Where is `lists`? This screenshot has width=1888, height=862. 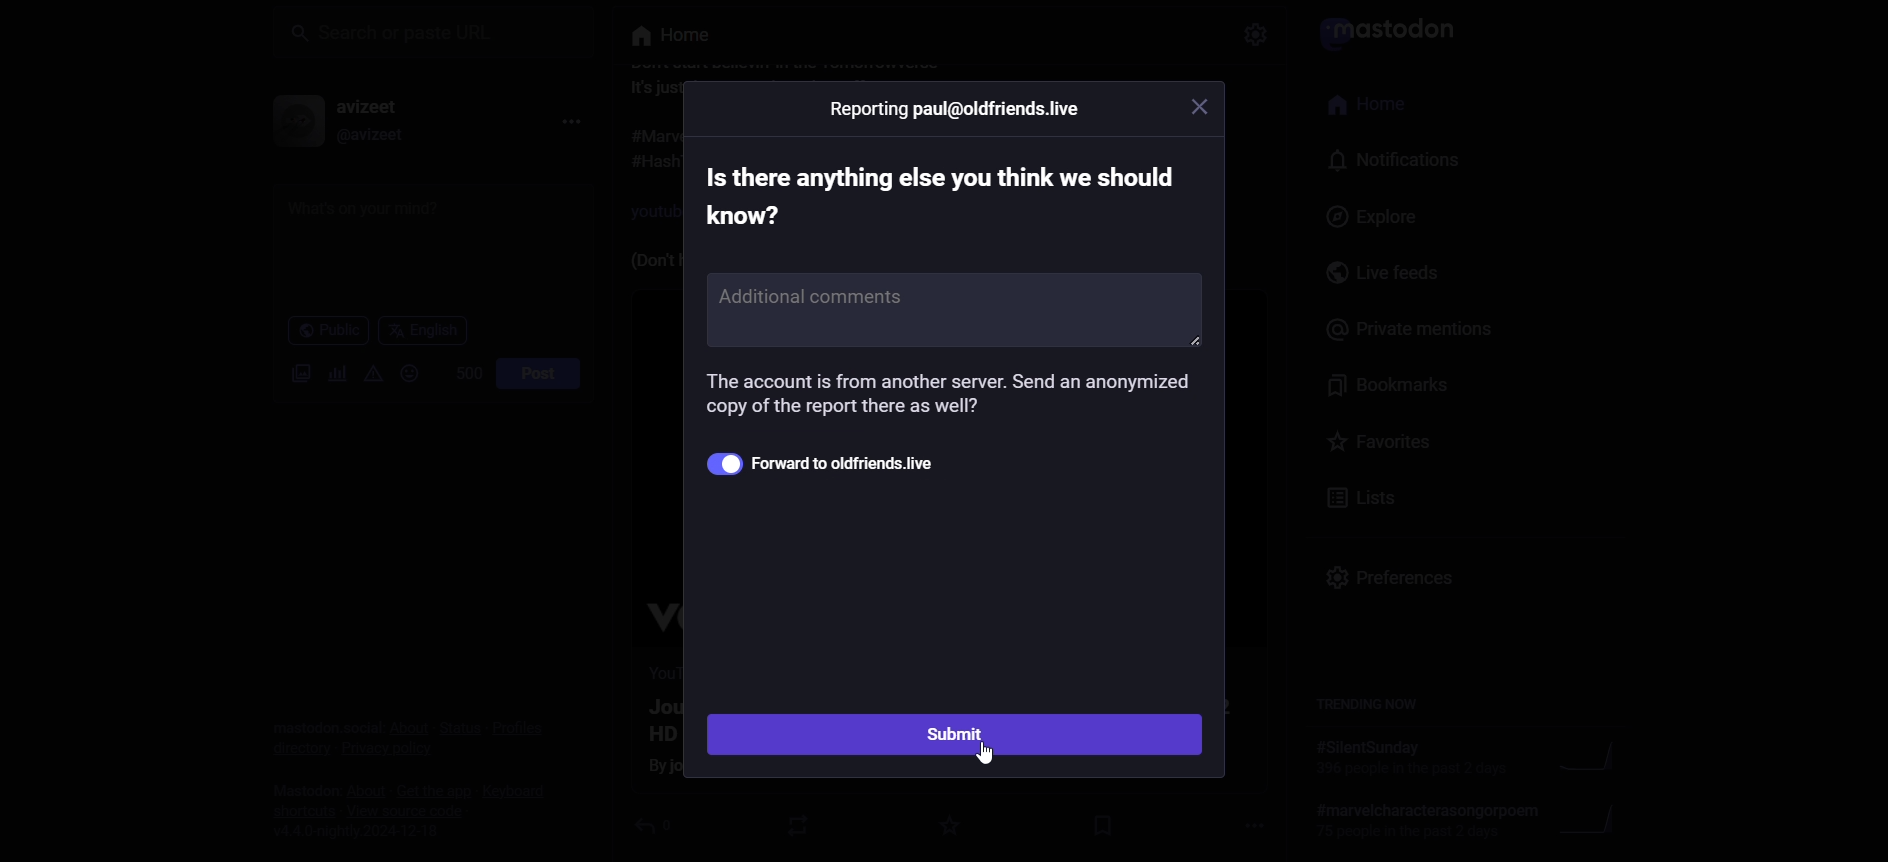
lists is located at coordinates (1356, 499).